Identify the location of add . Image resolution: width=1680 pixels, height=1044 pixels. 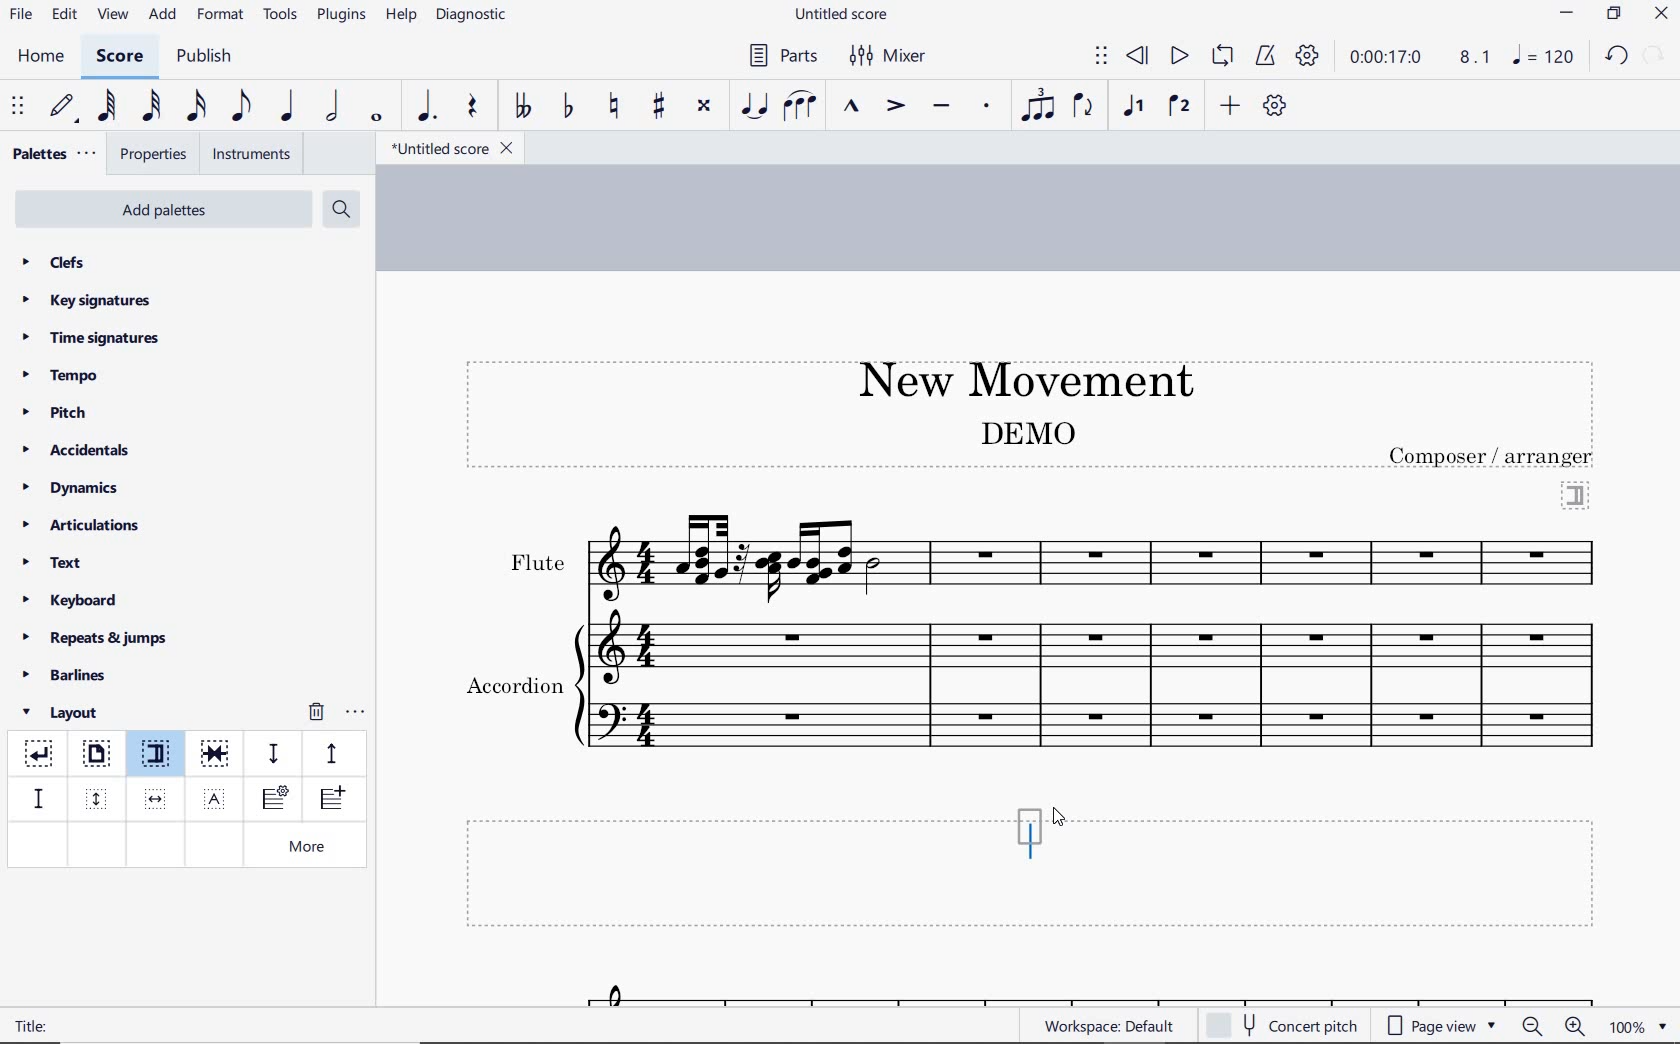
(165, 15).